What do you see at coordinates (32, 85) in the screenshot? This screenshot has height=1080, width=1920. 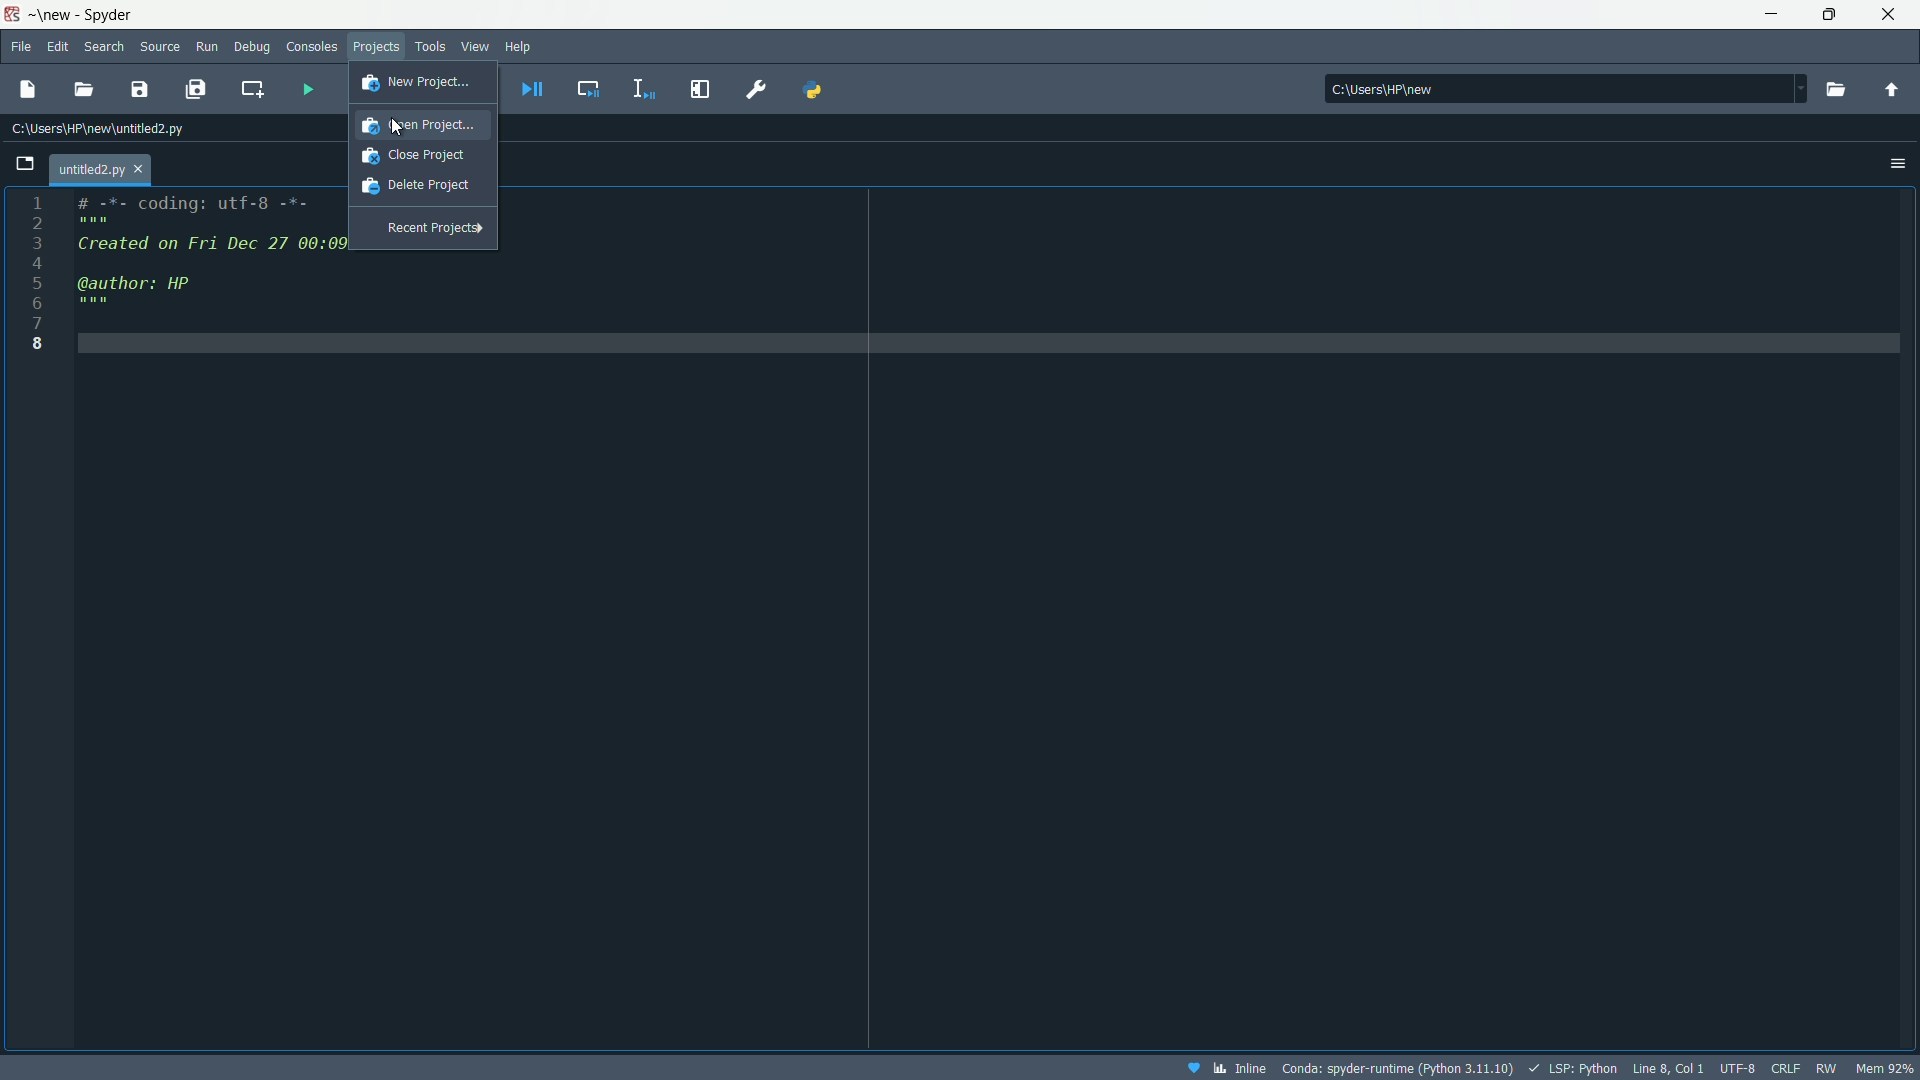 I see `New file (Ctrl + N)` at bounding box center [32, 85].